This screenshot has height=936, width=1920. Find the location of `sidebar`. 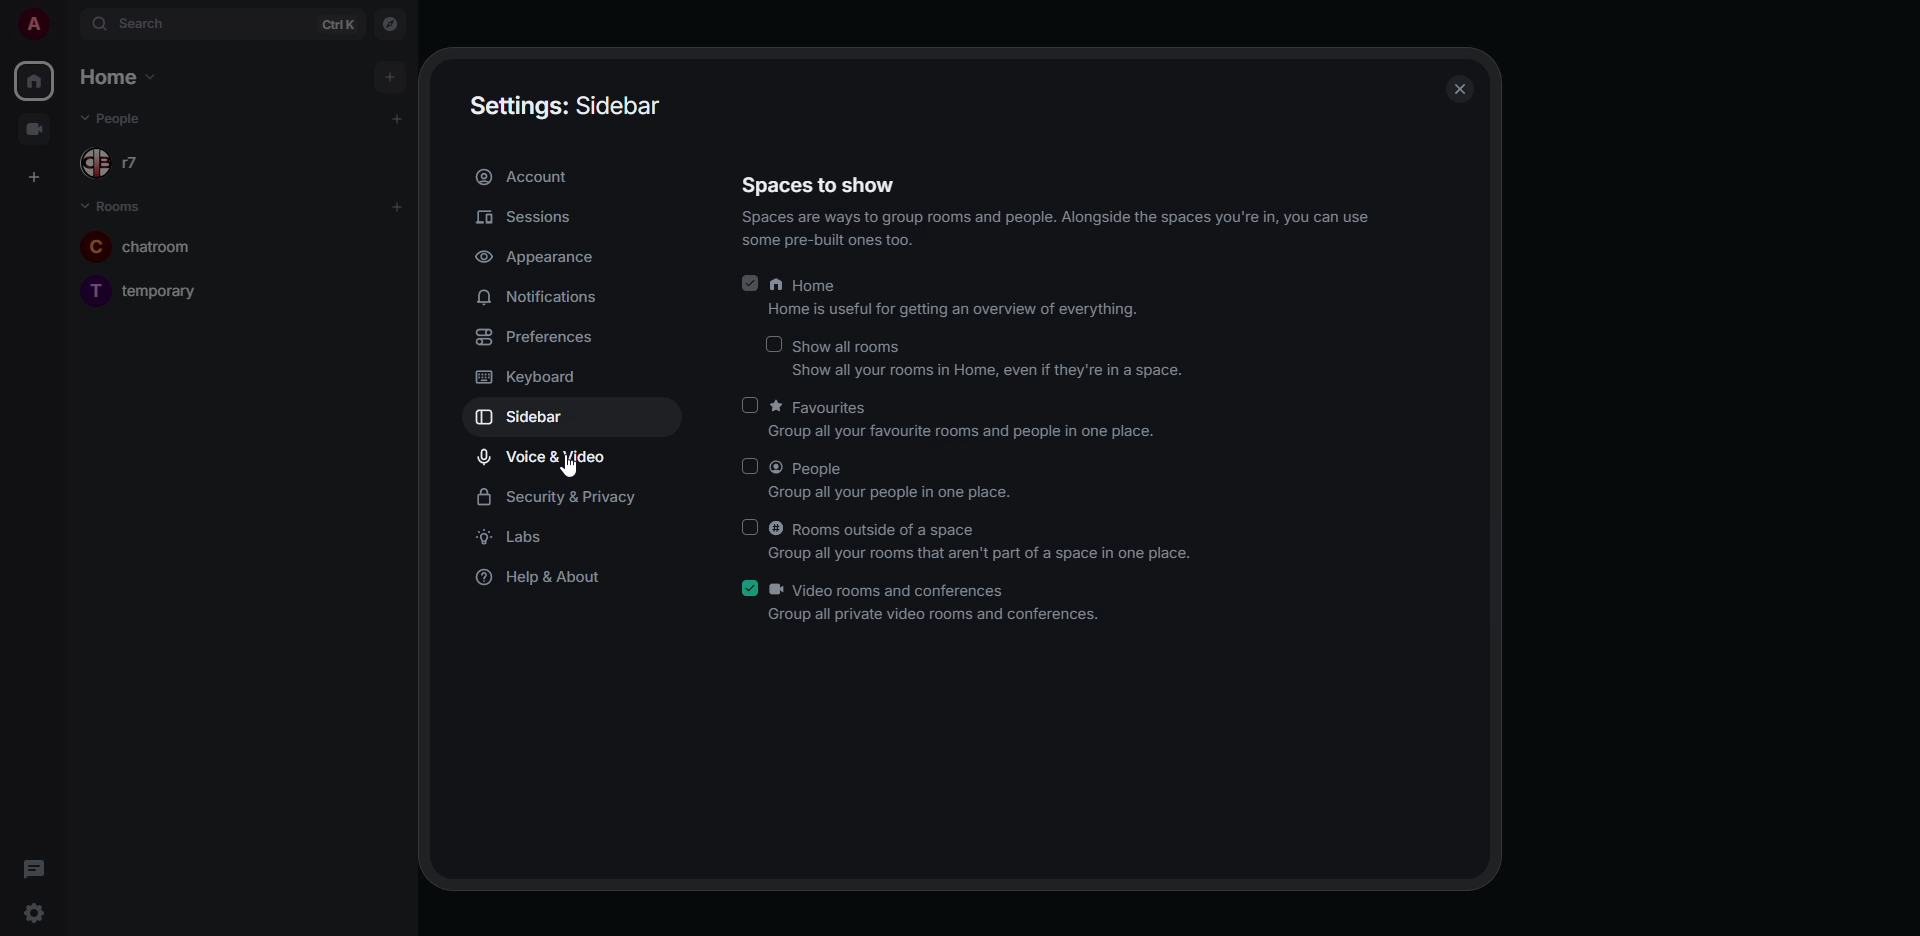

sidebar is located at coordinates (537, 419).